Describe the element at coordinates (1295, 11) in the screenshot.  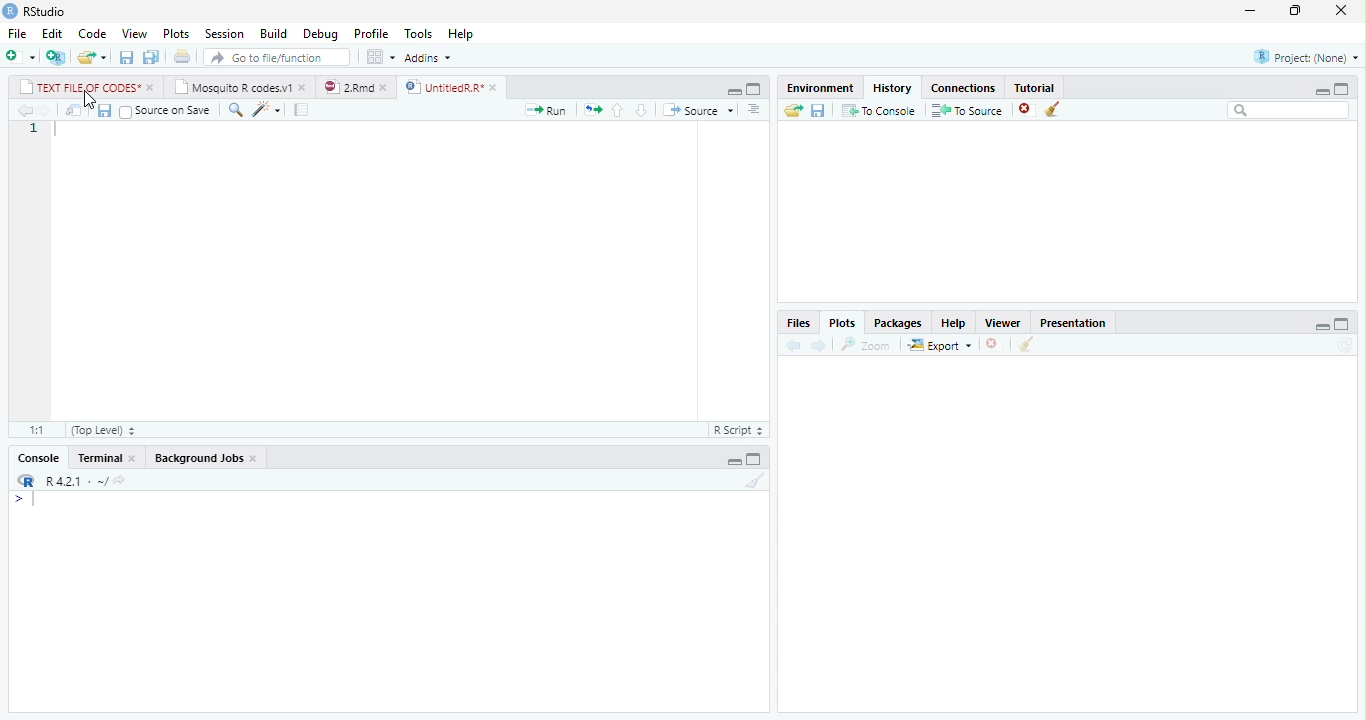
I see `restore` at that location.